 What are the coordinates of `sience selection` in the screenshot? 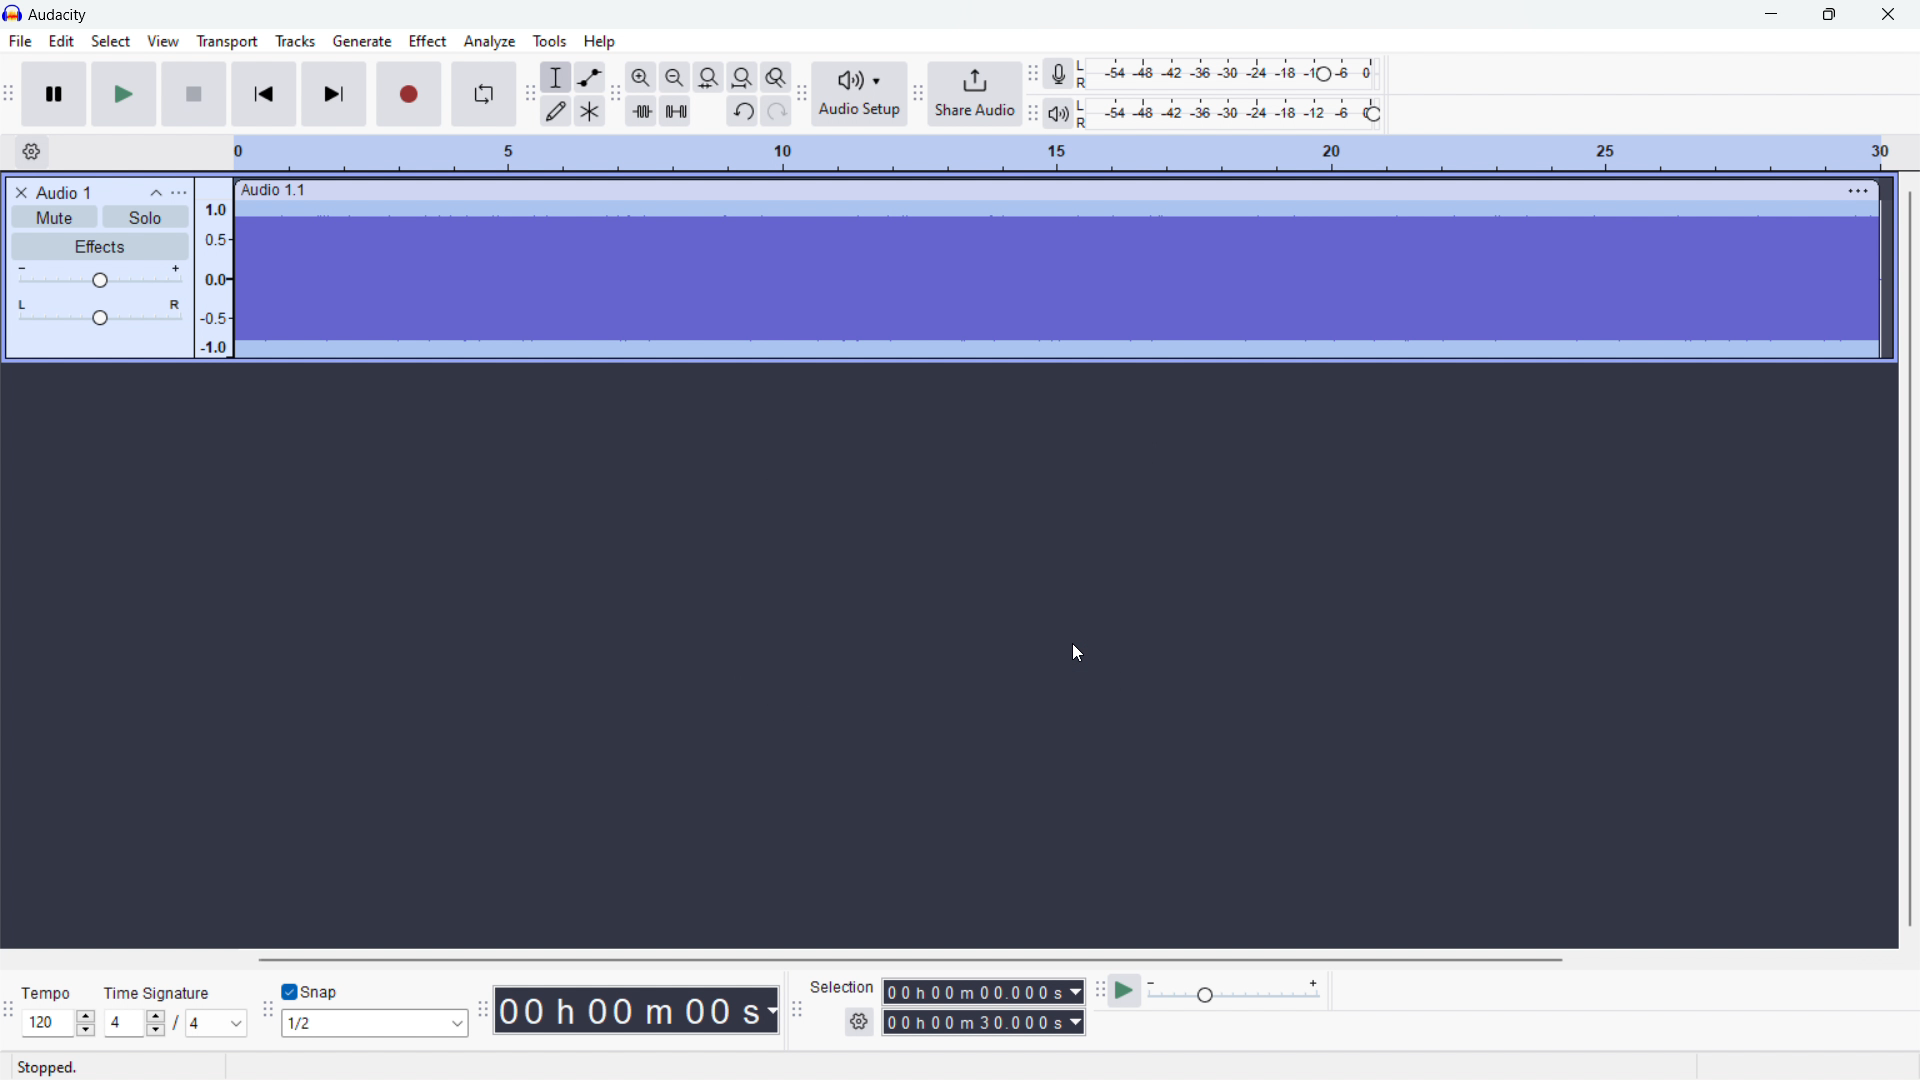 It's located at (676, 110).